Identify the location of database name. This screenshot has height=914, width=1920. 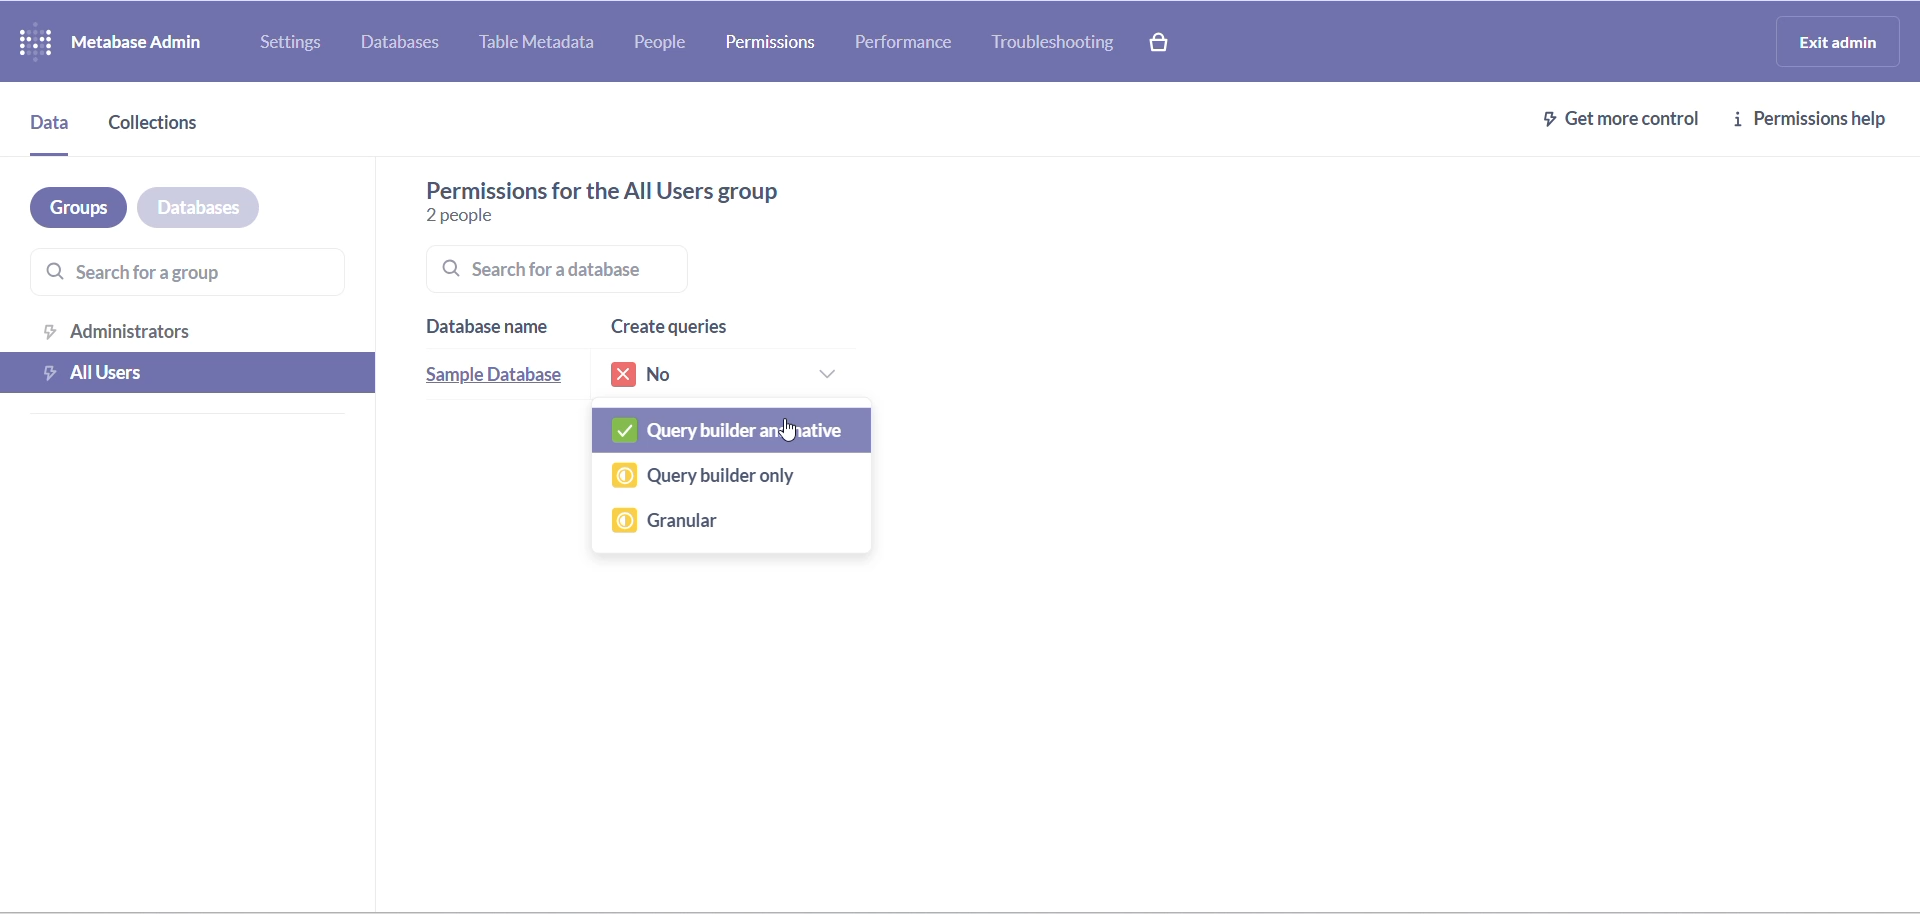
(497, 328).